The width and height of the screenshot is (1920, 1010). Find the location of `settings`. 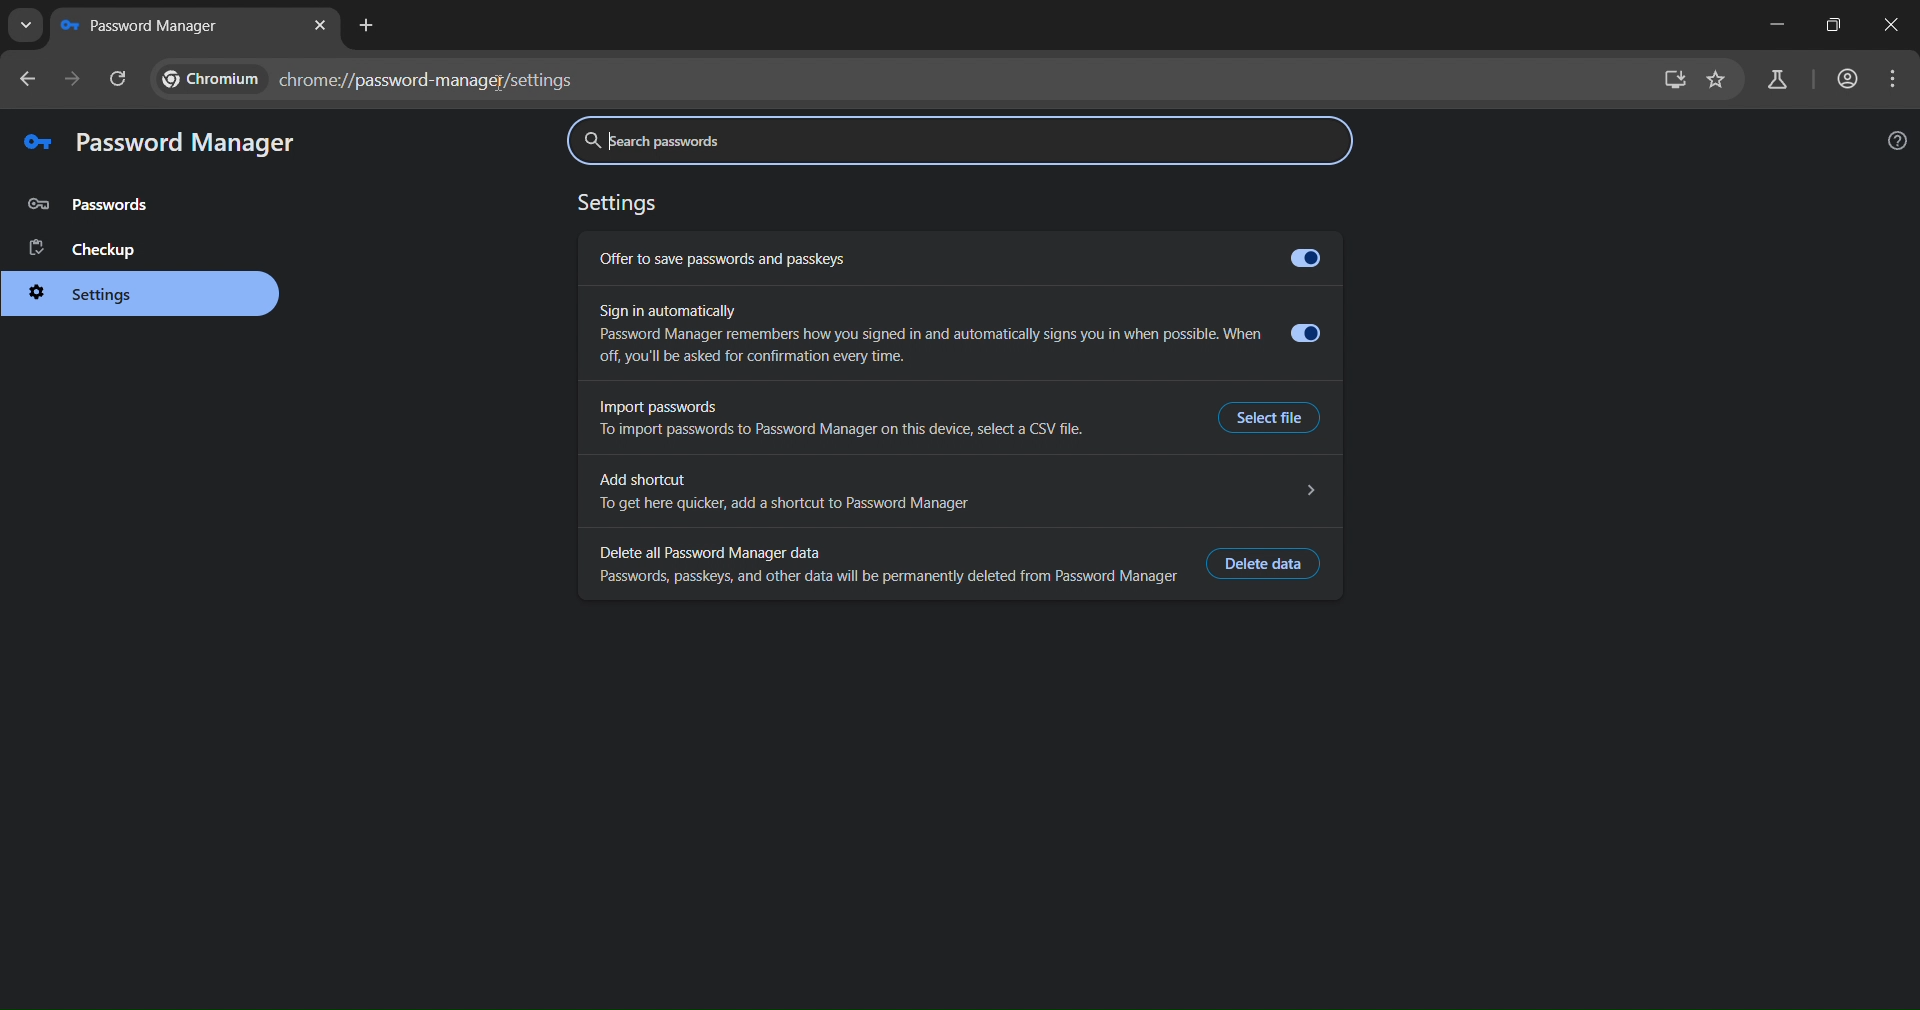

settings is located at coordinates (632, 201).